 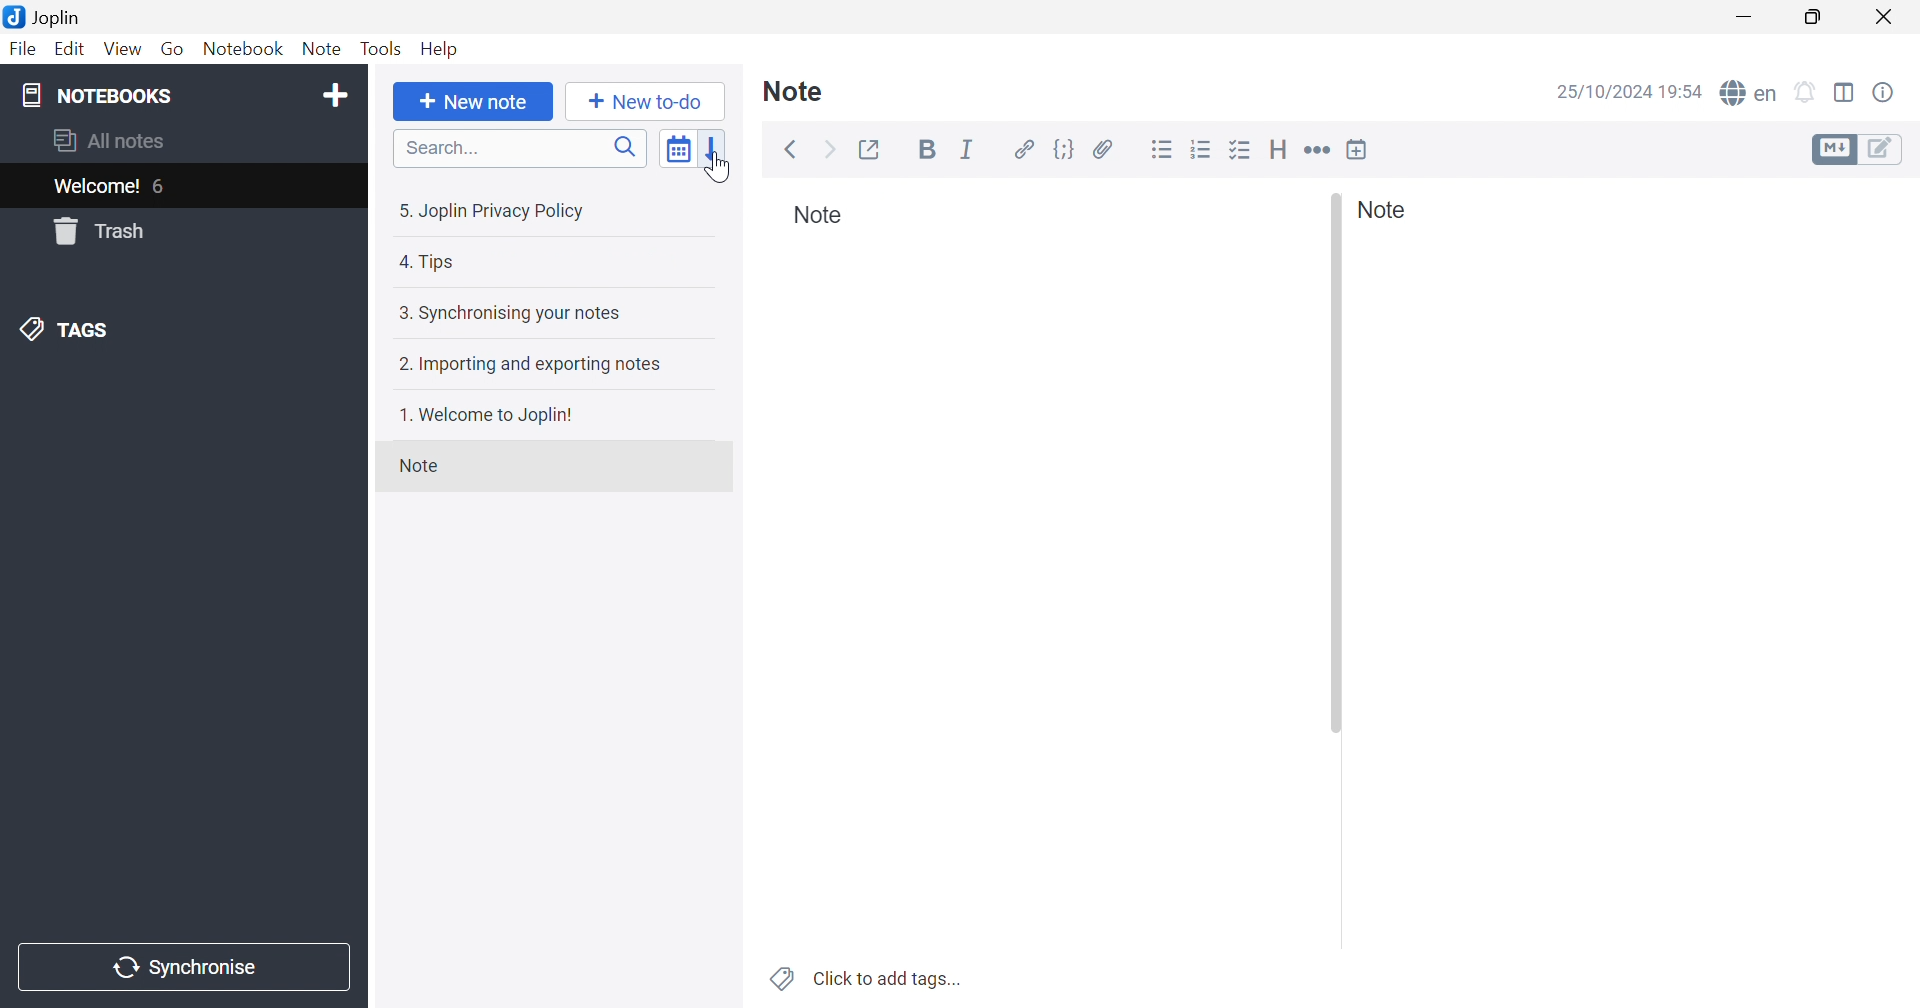 What do you see at coordinates (781, 977) in the screenshot?
I see `Tags` at bounding box center [781, 977].